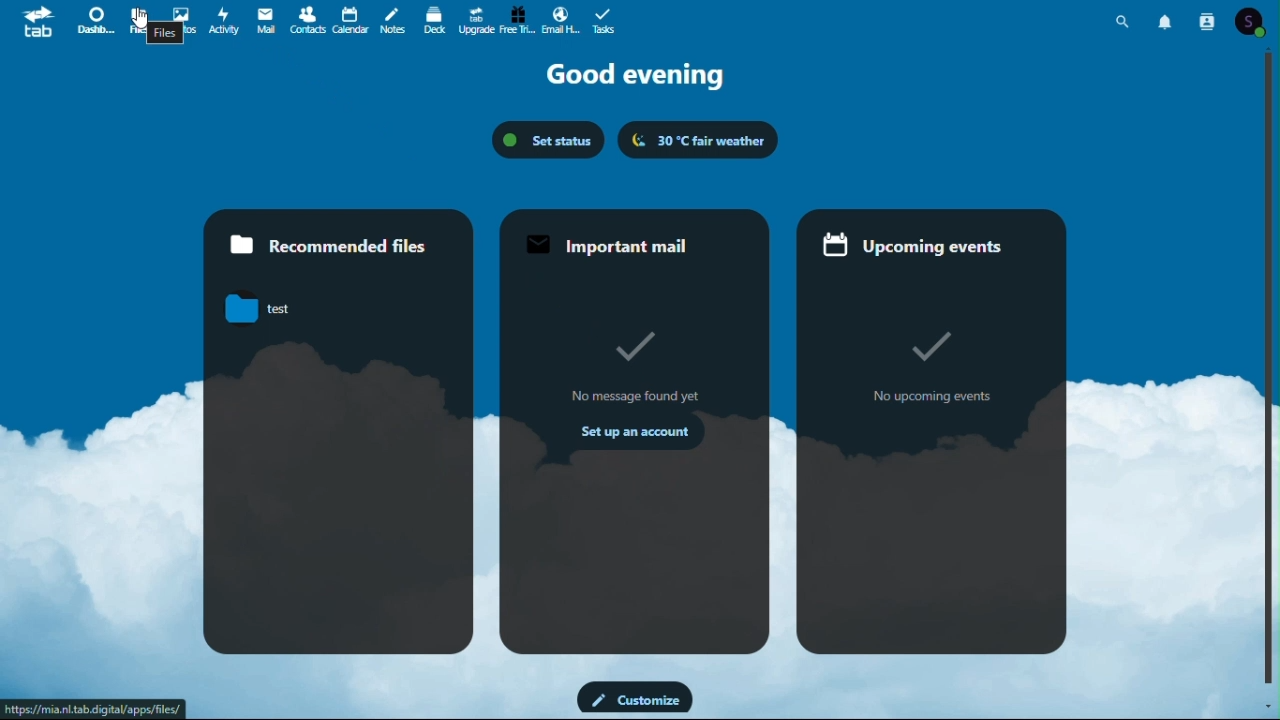 The width and height of the screenshot is (1280, 720). Describe the element at coordinates (183, 20) in the screenshot. I see `Photos` at that location.